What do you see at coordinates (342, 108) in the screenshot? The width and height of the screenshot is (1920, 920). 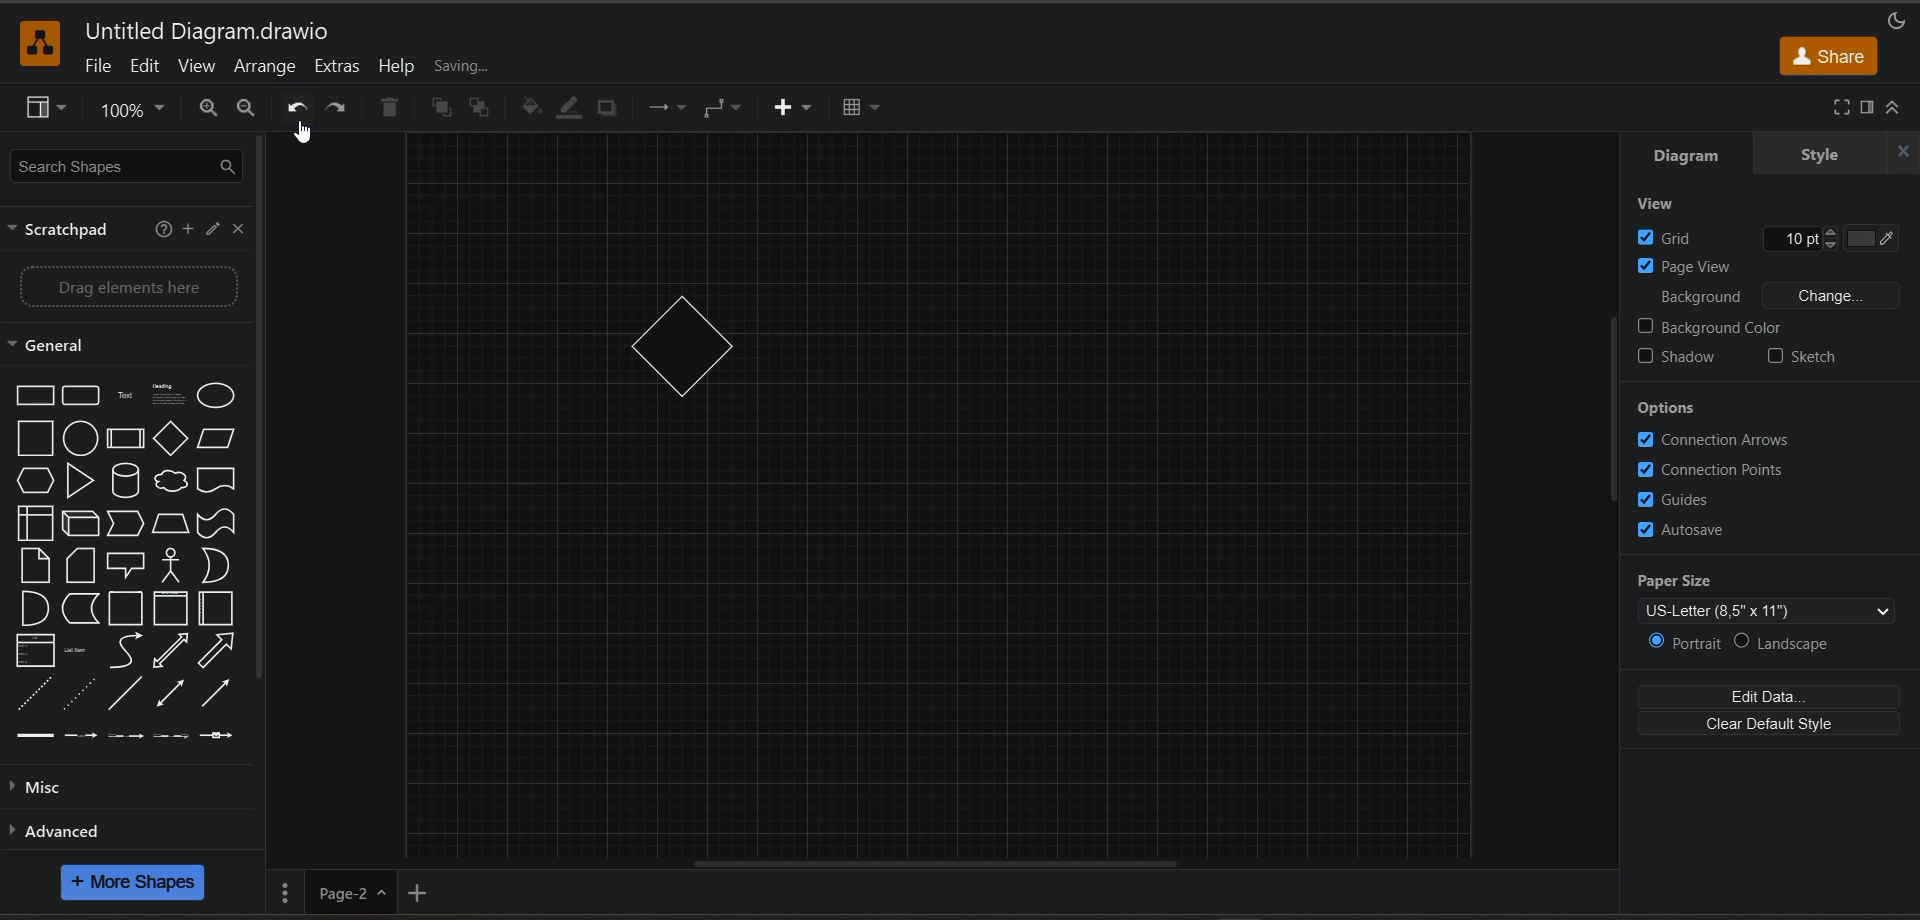 I see `redo` at bounding box center [342, 108].